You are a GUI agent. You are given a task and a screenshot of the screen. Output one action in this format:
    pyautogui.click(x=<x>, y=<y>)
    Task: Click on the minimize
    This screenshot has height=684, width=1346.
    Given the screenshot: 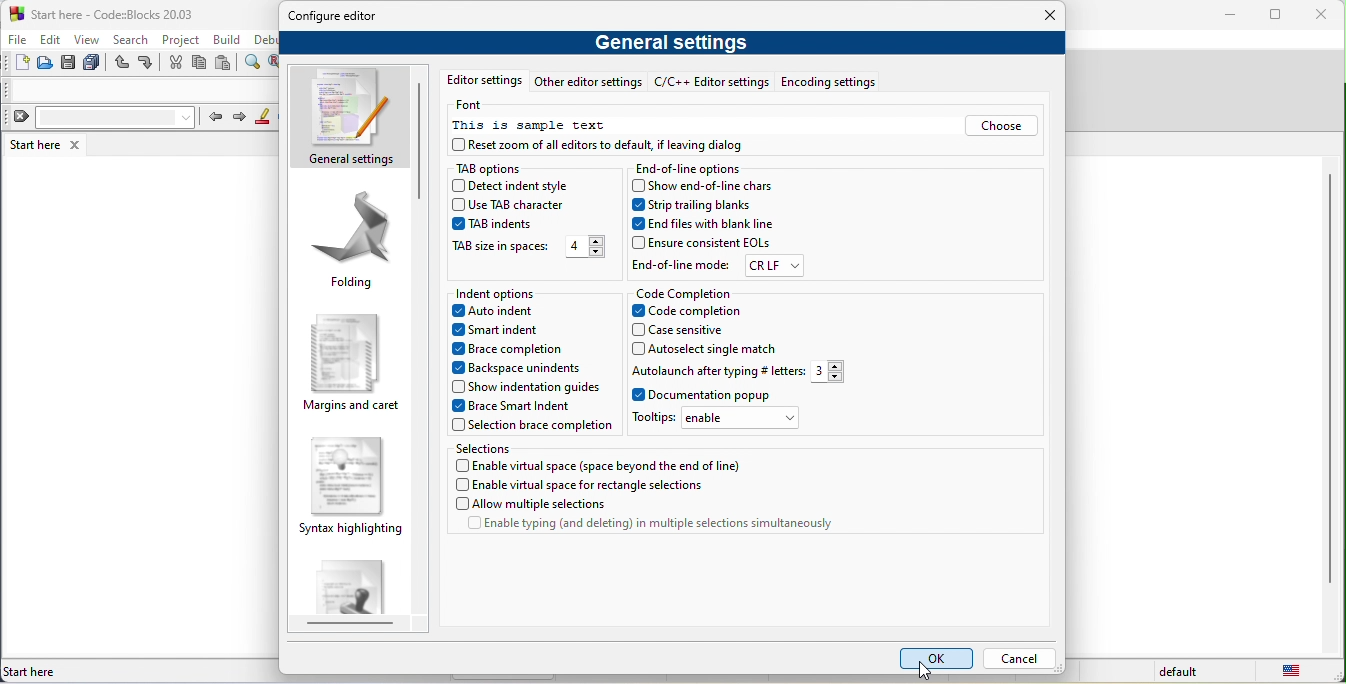 What is the action you would take?
    pyautogui.click(x=1233, y=16)
    